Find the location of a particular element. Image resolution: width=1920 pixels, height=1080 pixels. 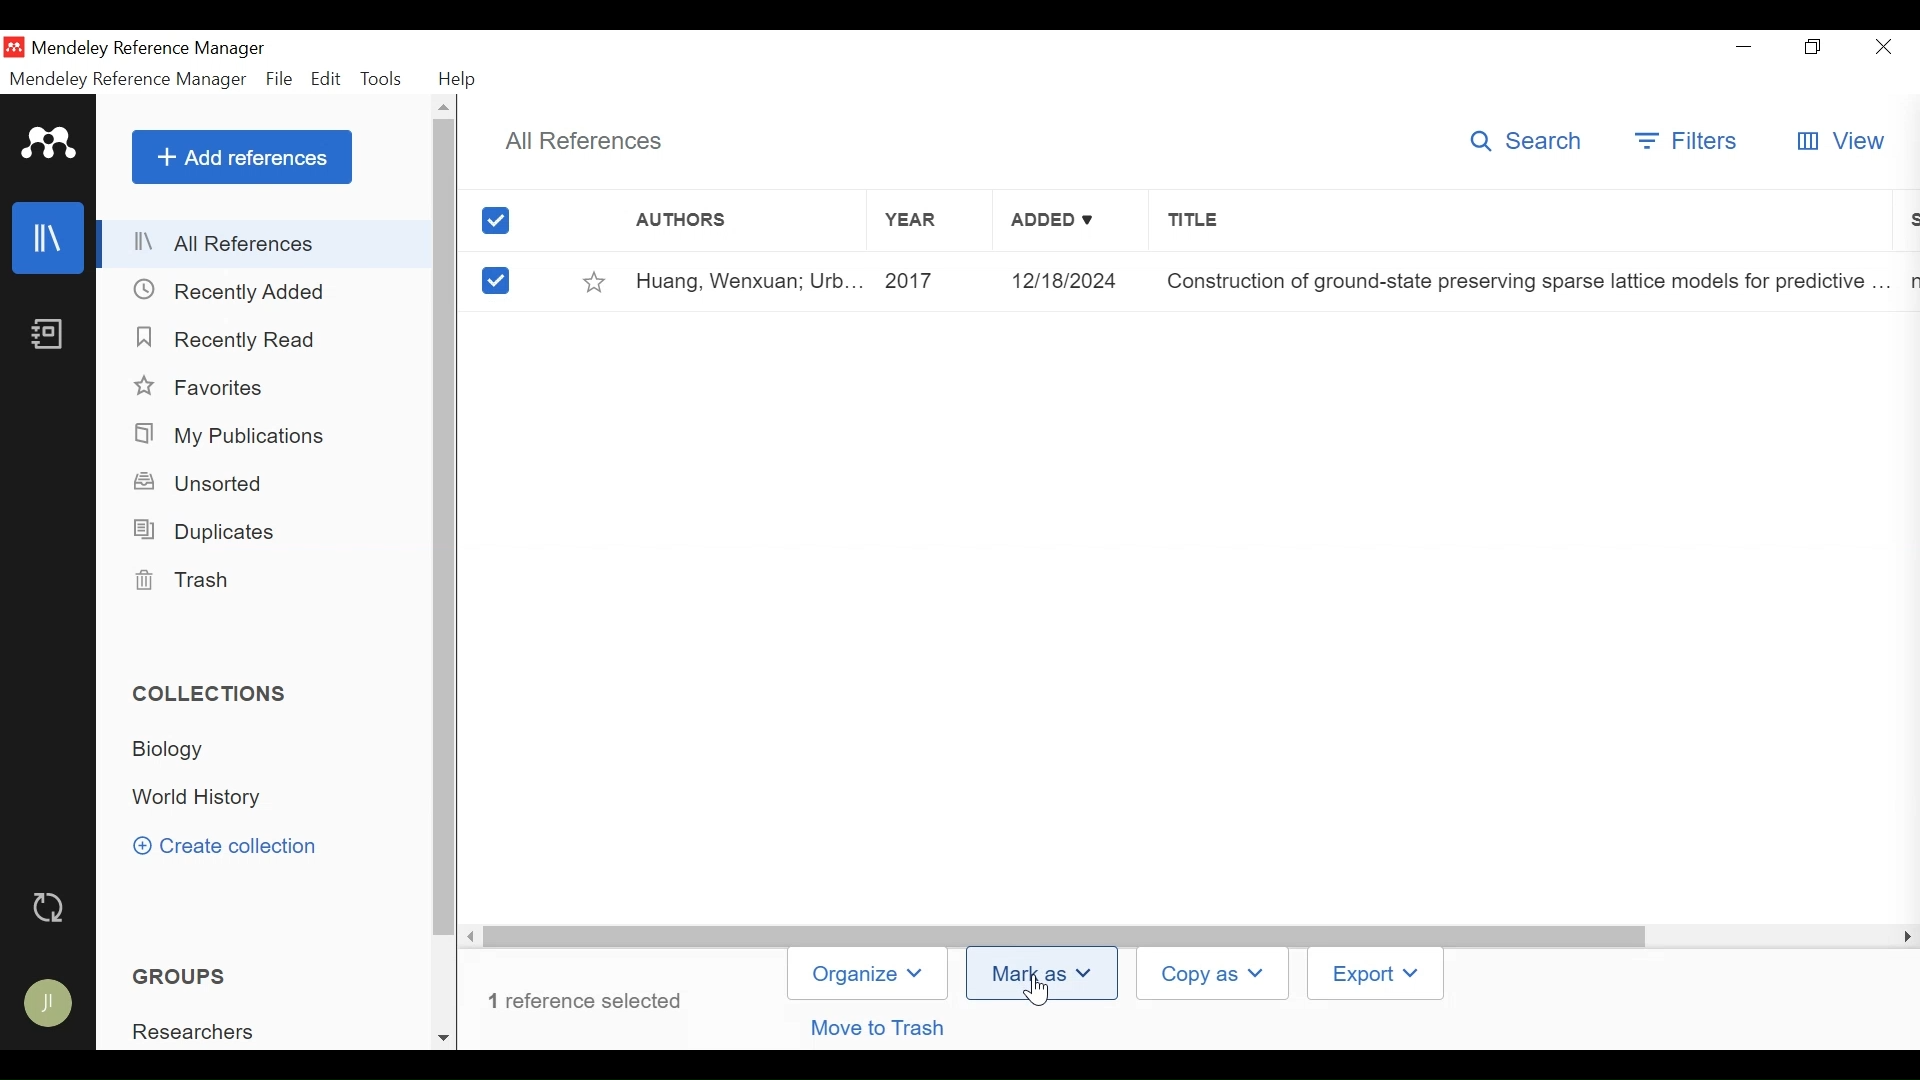

Author is located at coordinates (722, 224).